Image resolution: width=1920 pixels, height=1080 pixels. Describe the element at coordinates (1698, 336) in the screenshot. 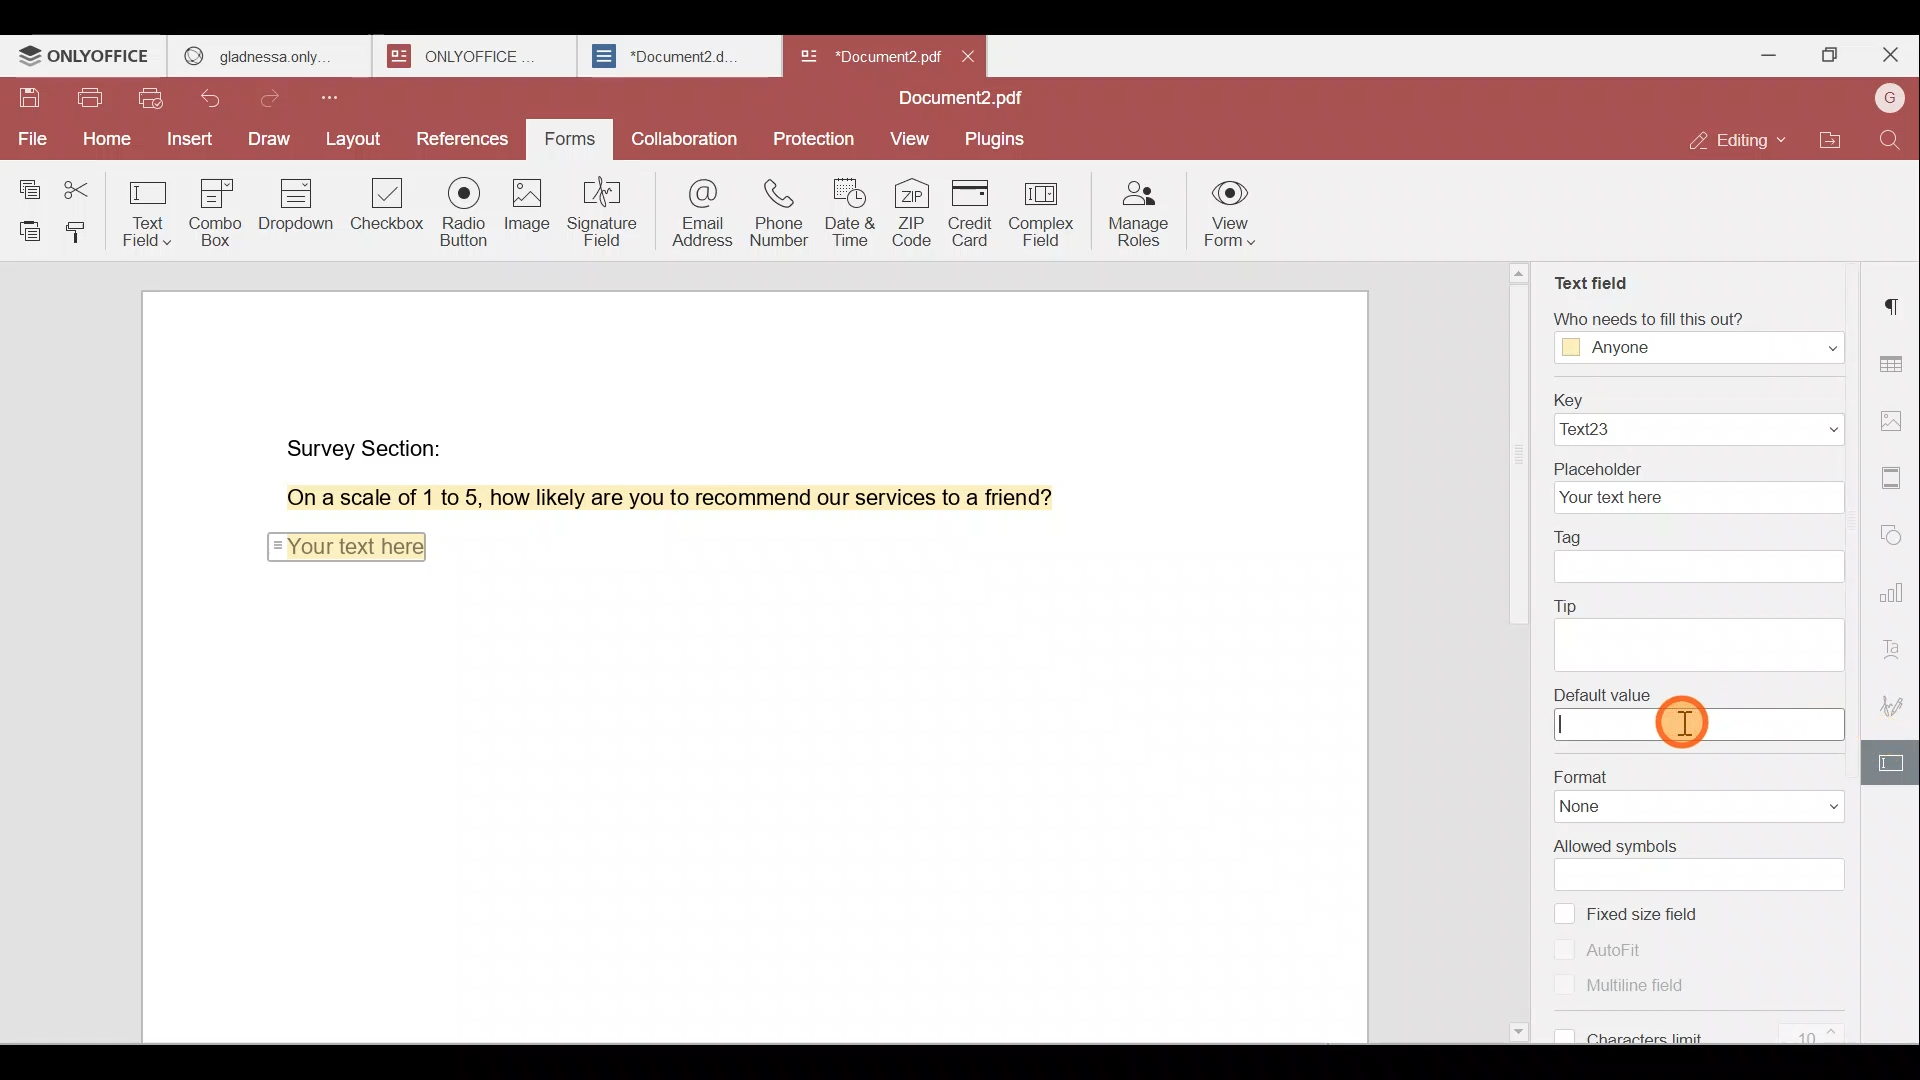

I see `Who needs to fill this out?` at that location.